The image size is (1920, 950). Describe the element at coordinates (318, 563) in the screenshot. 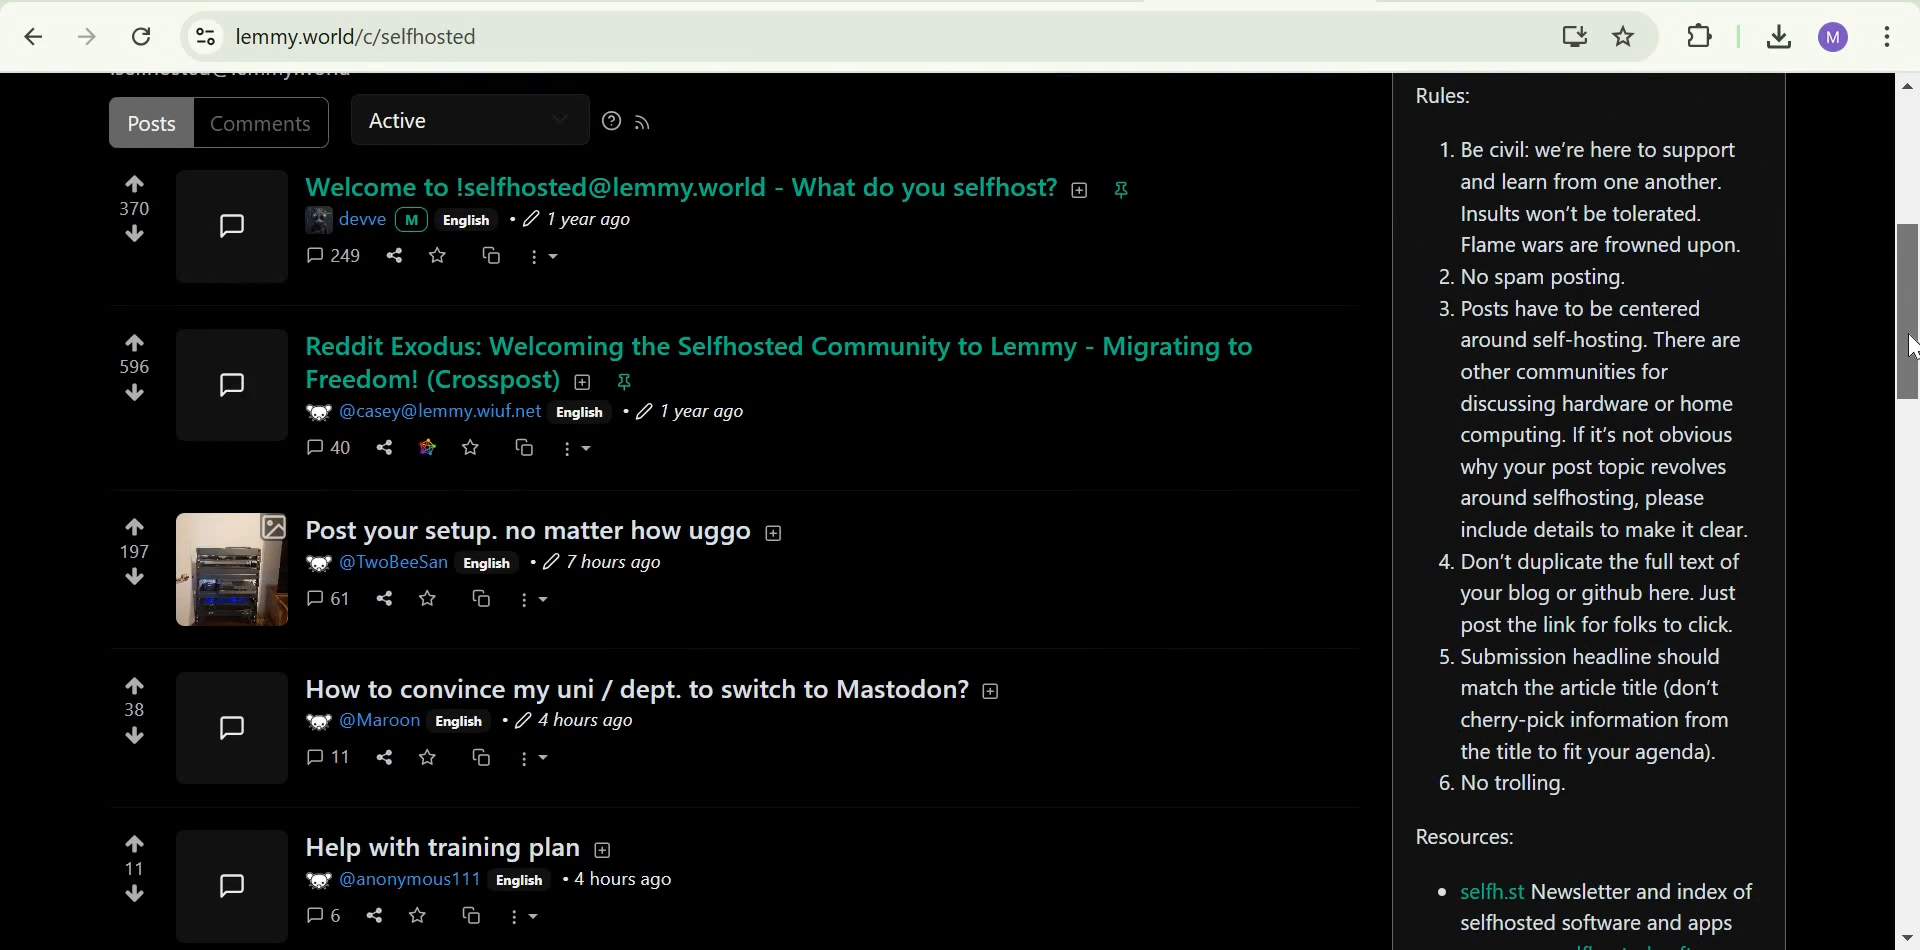

I see `picture` at that location.